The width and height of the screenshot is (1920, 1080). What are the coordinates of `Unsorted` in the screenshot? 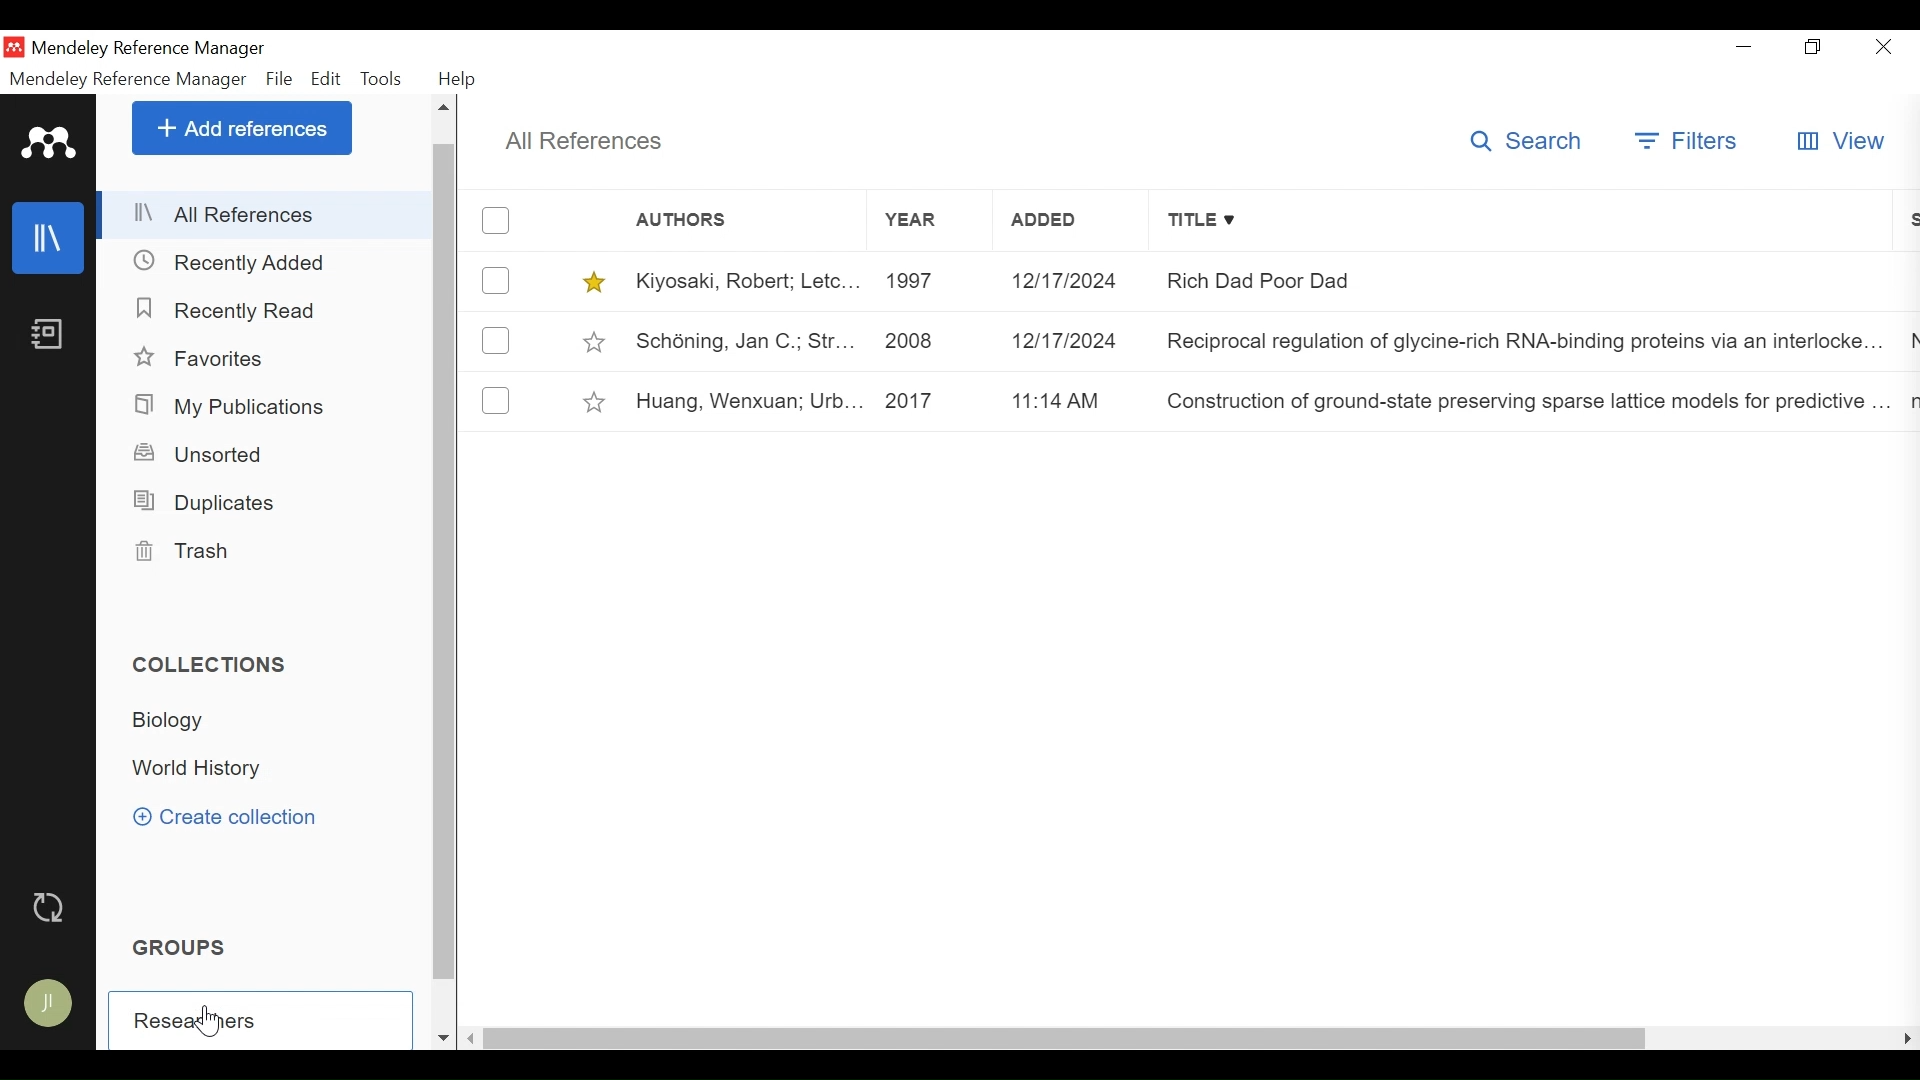 It's located at (206, 454).